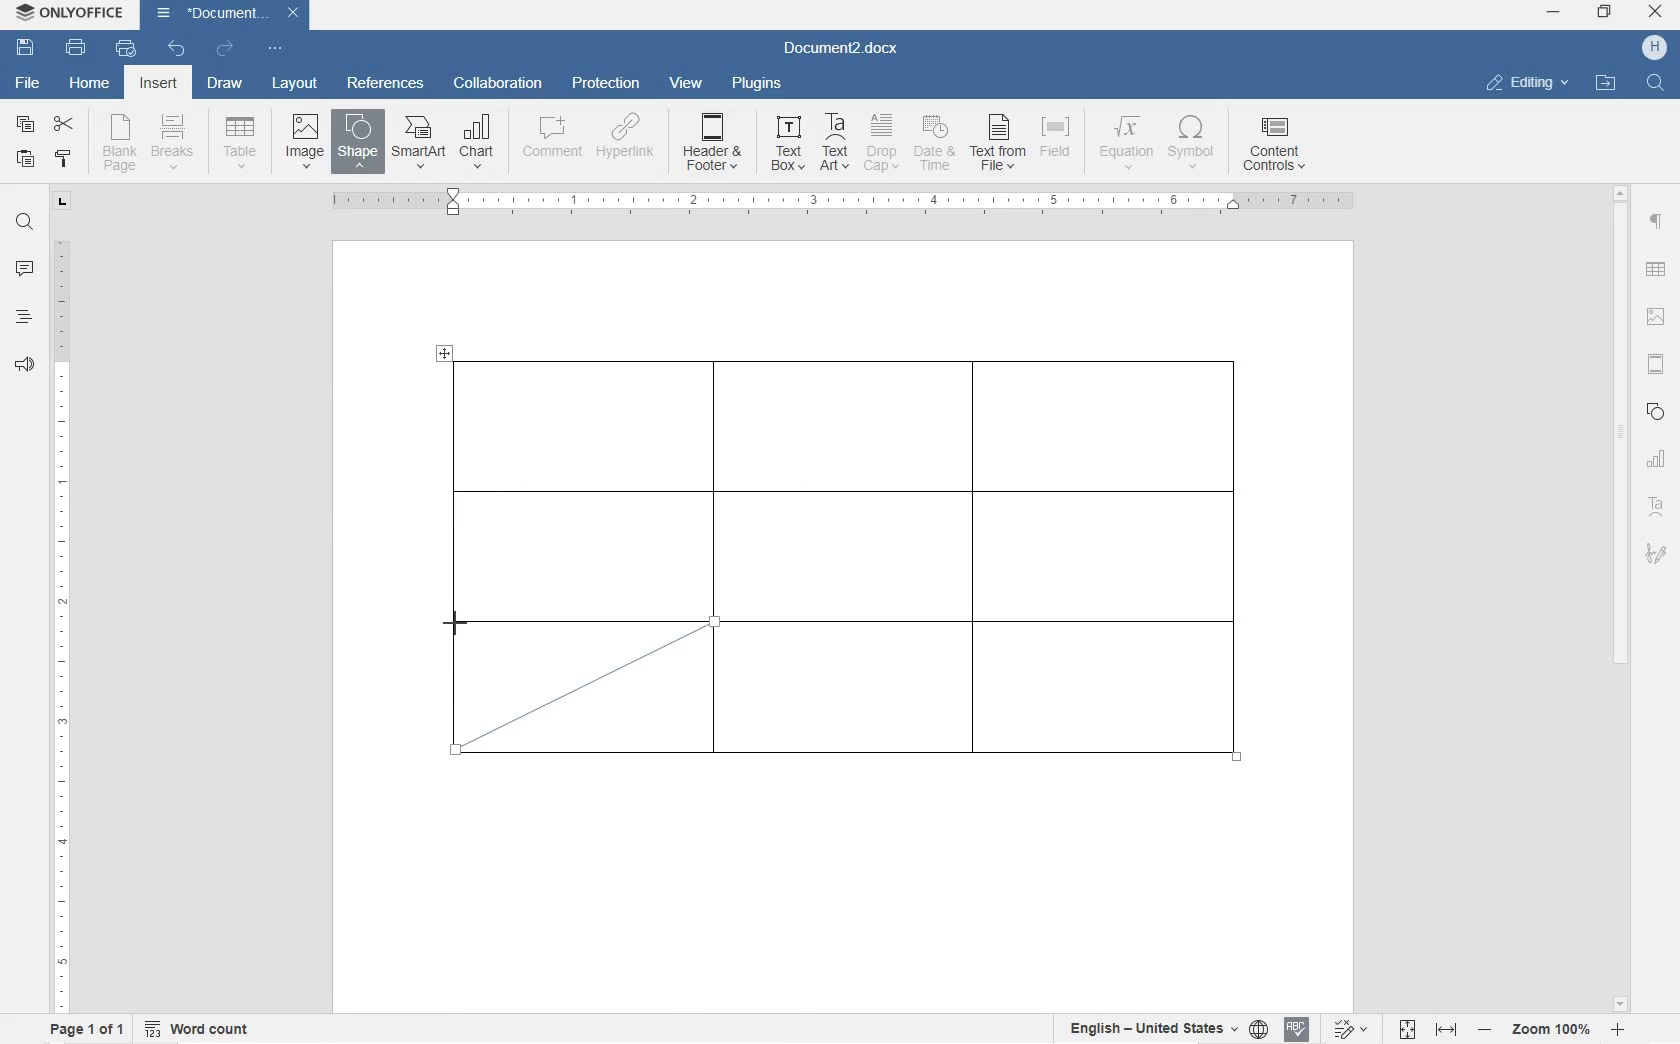 The height and width of the screenshot is (1044, 1680). I want to click on textart, so click(1655, 503).